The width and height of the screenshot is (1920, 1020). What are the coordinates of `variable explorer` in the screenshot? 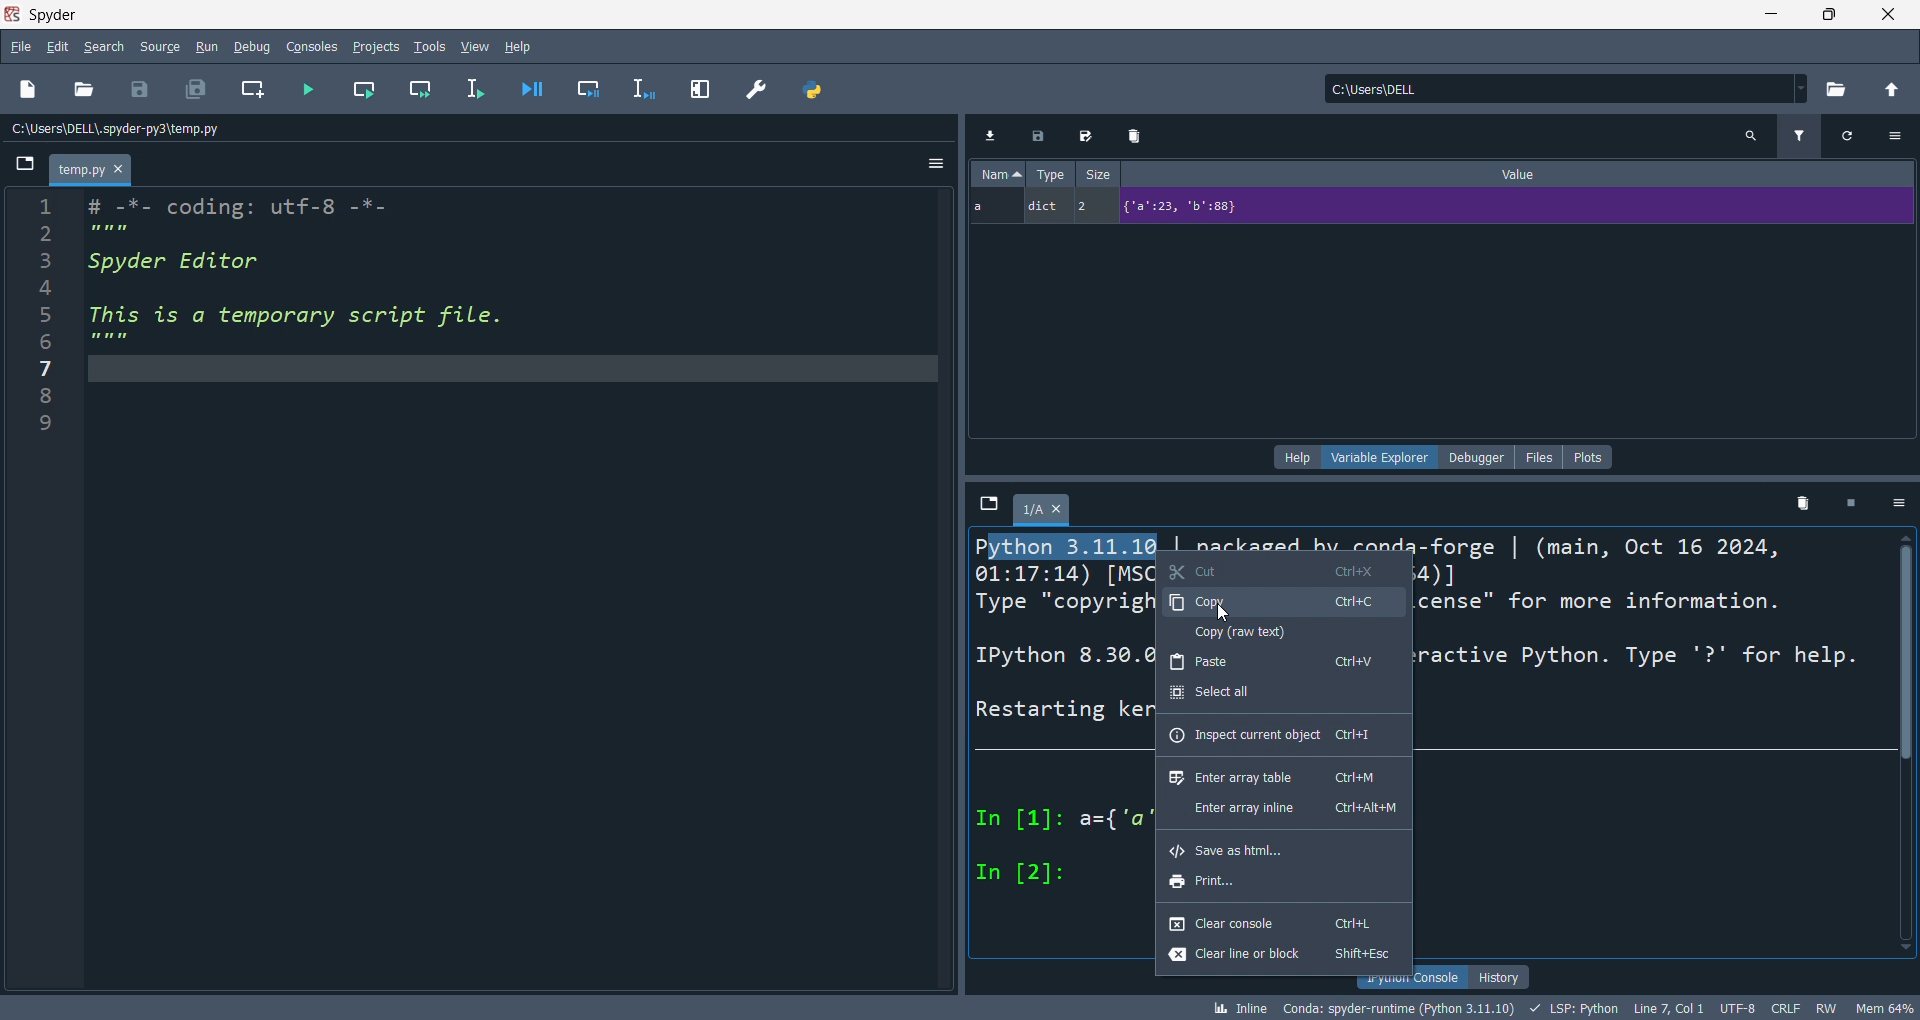 It's located at (1378, 458).